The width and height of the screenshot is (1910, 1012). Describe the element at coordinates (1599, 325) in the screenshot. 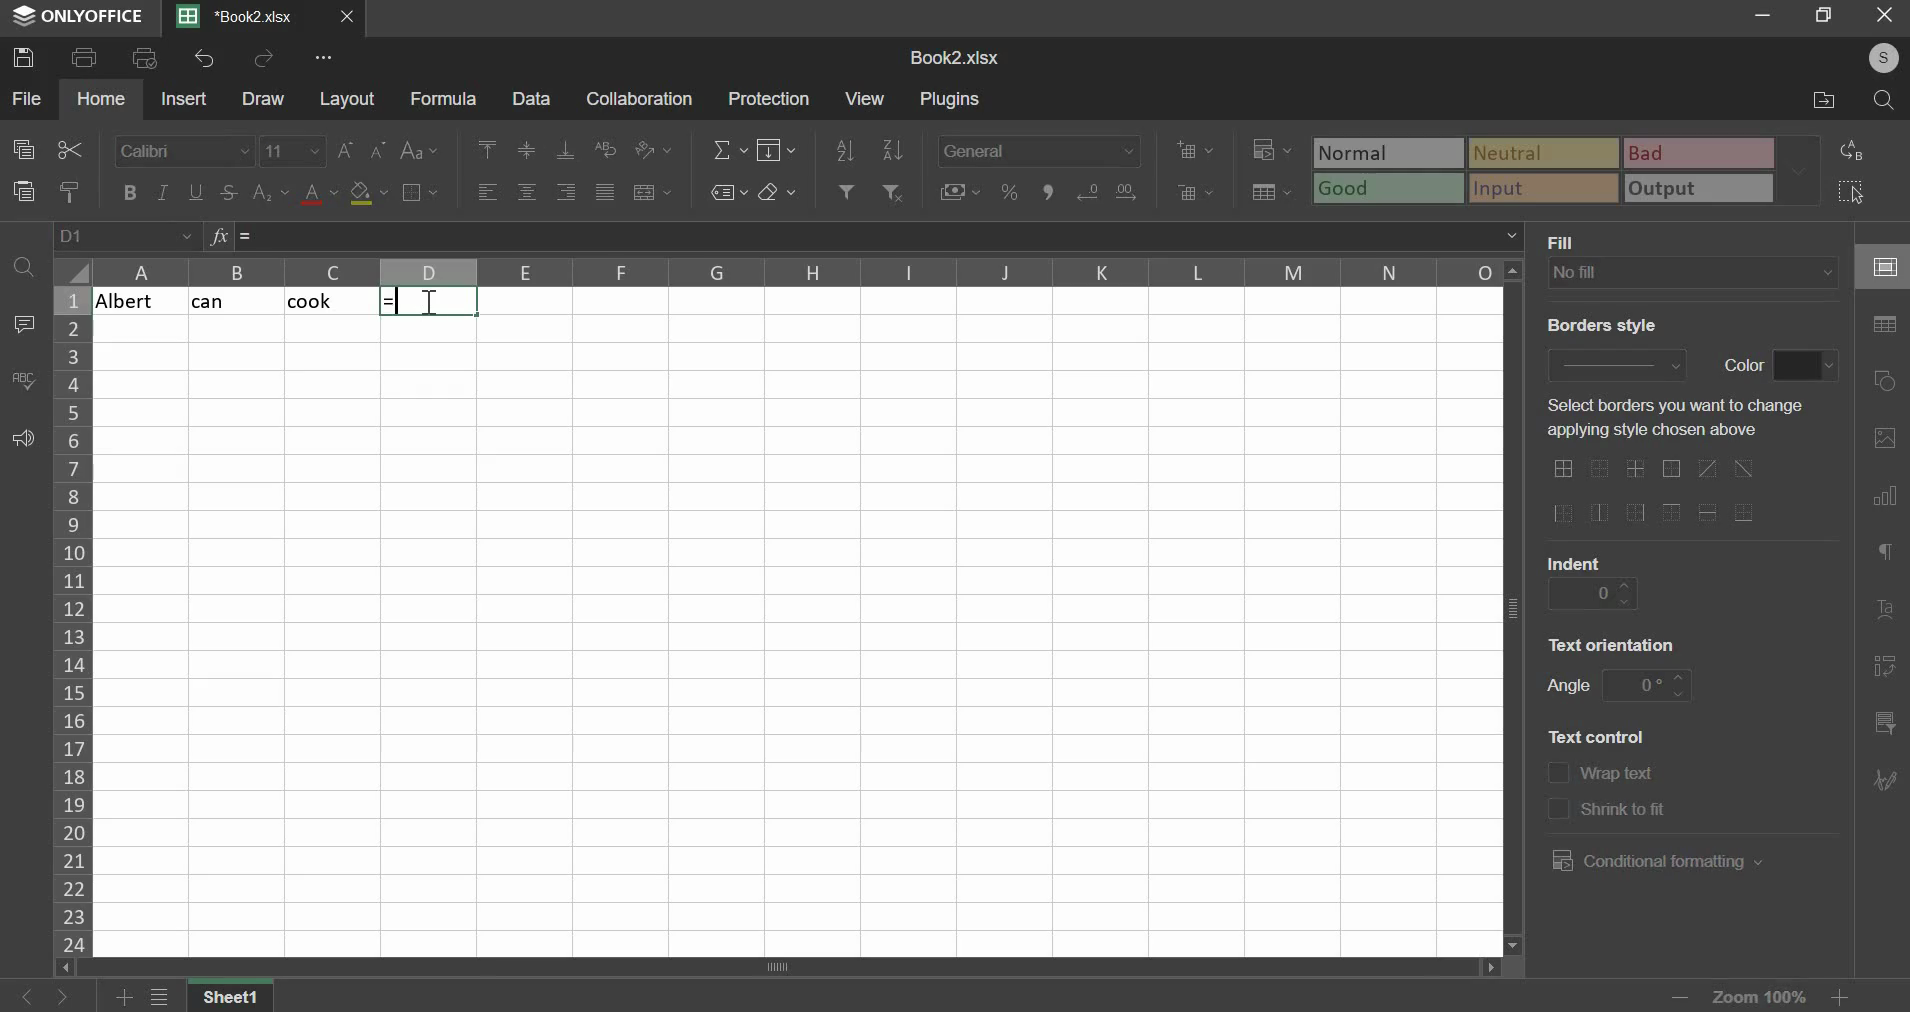

I see `text` at that location.